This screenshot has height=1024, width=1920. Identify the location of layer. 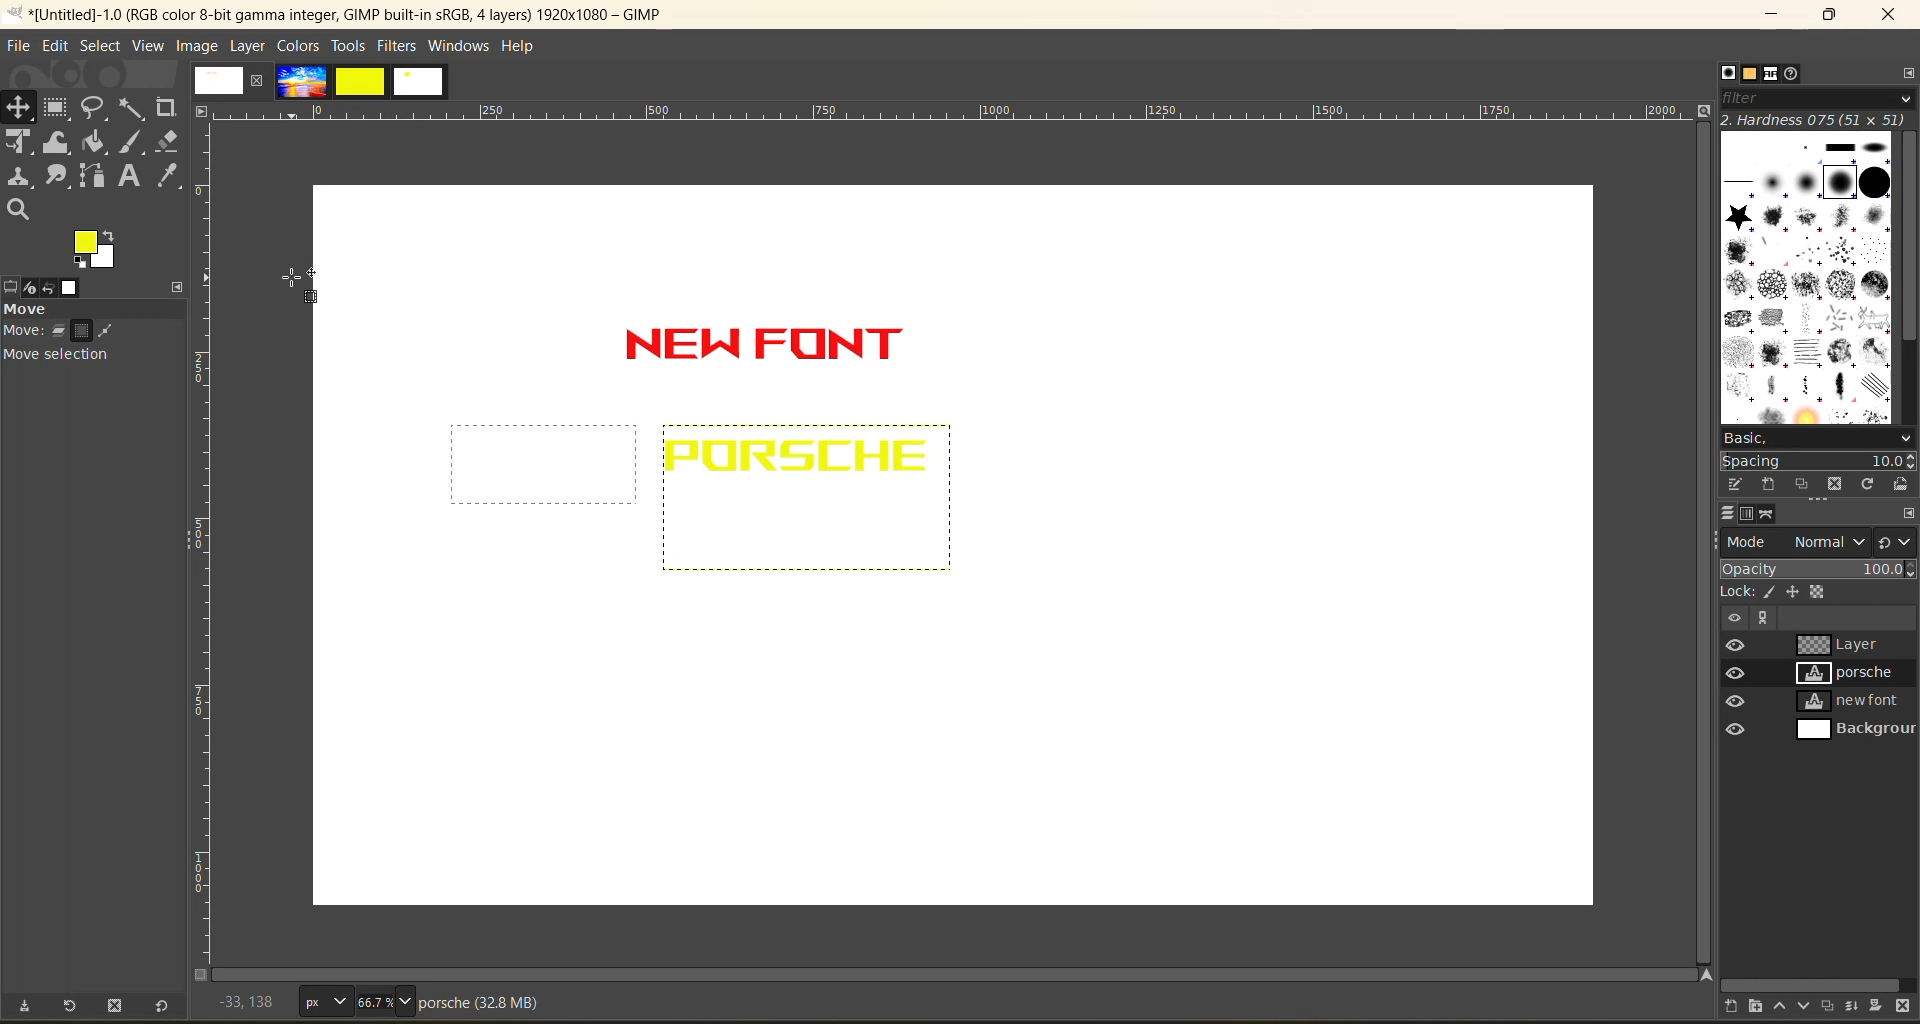
(250, 46).